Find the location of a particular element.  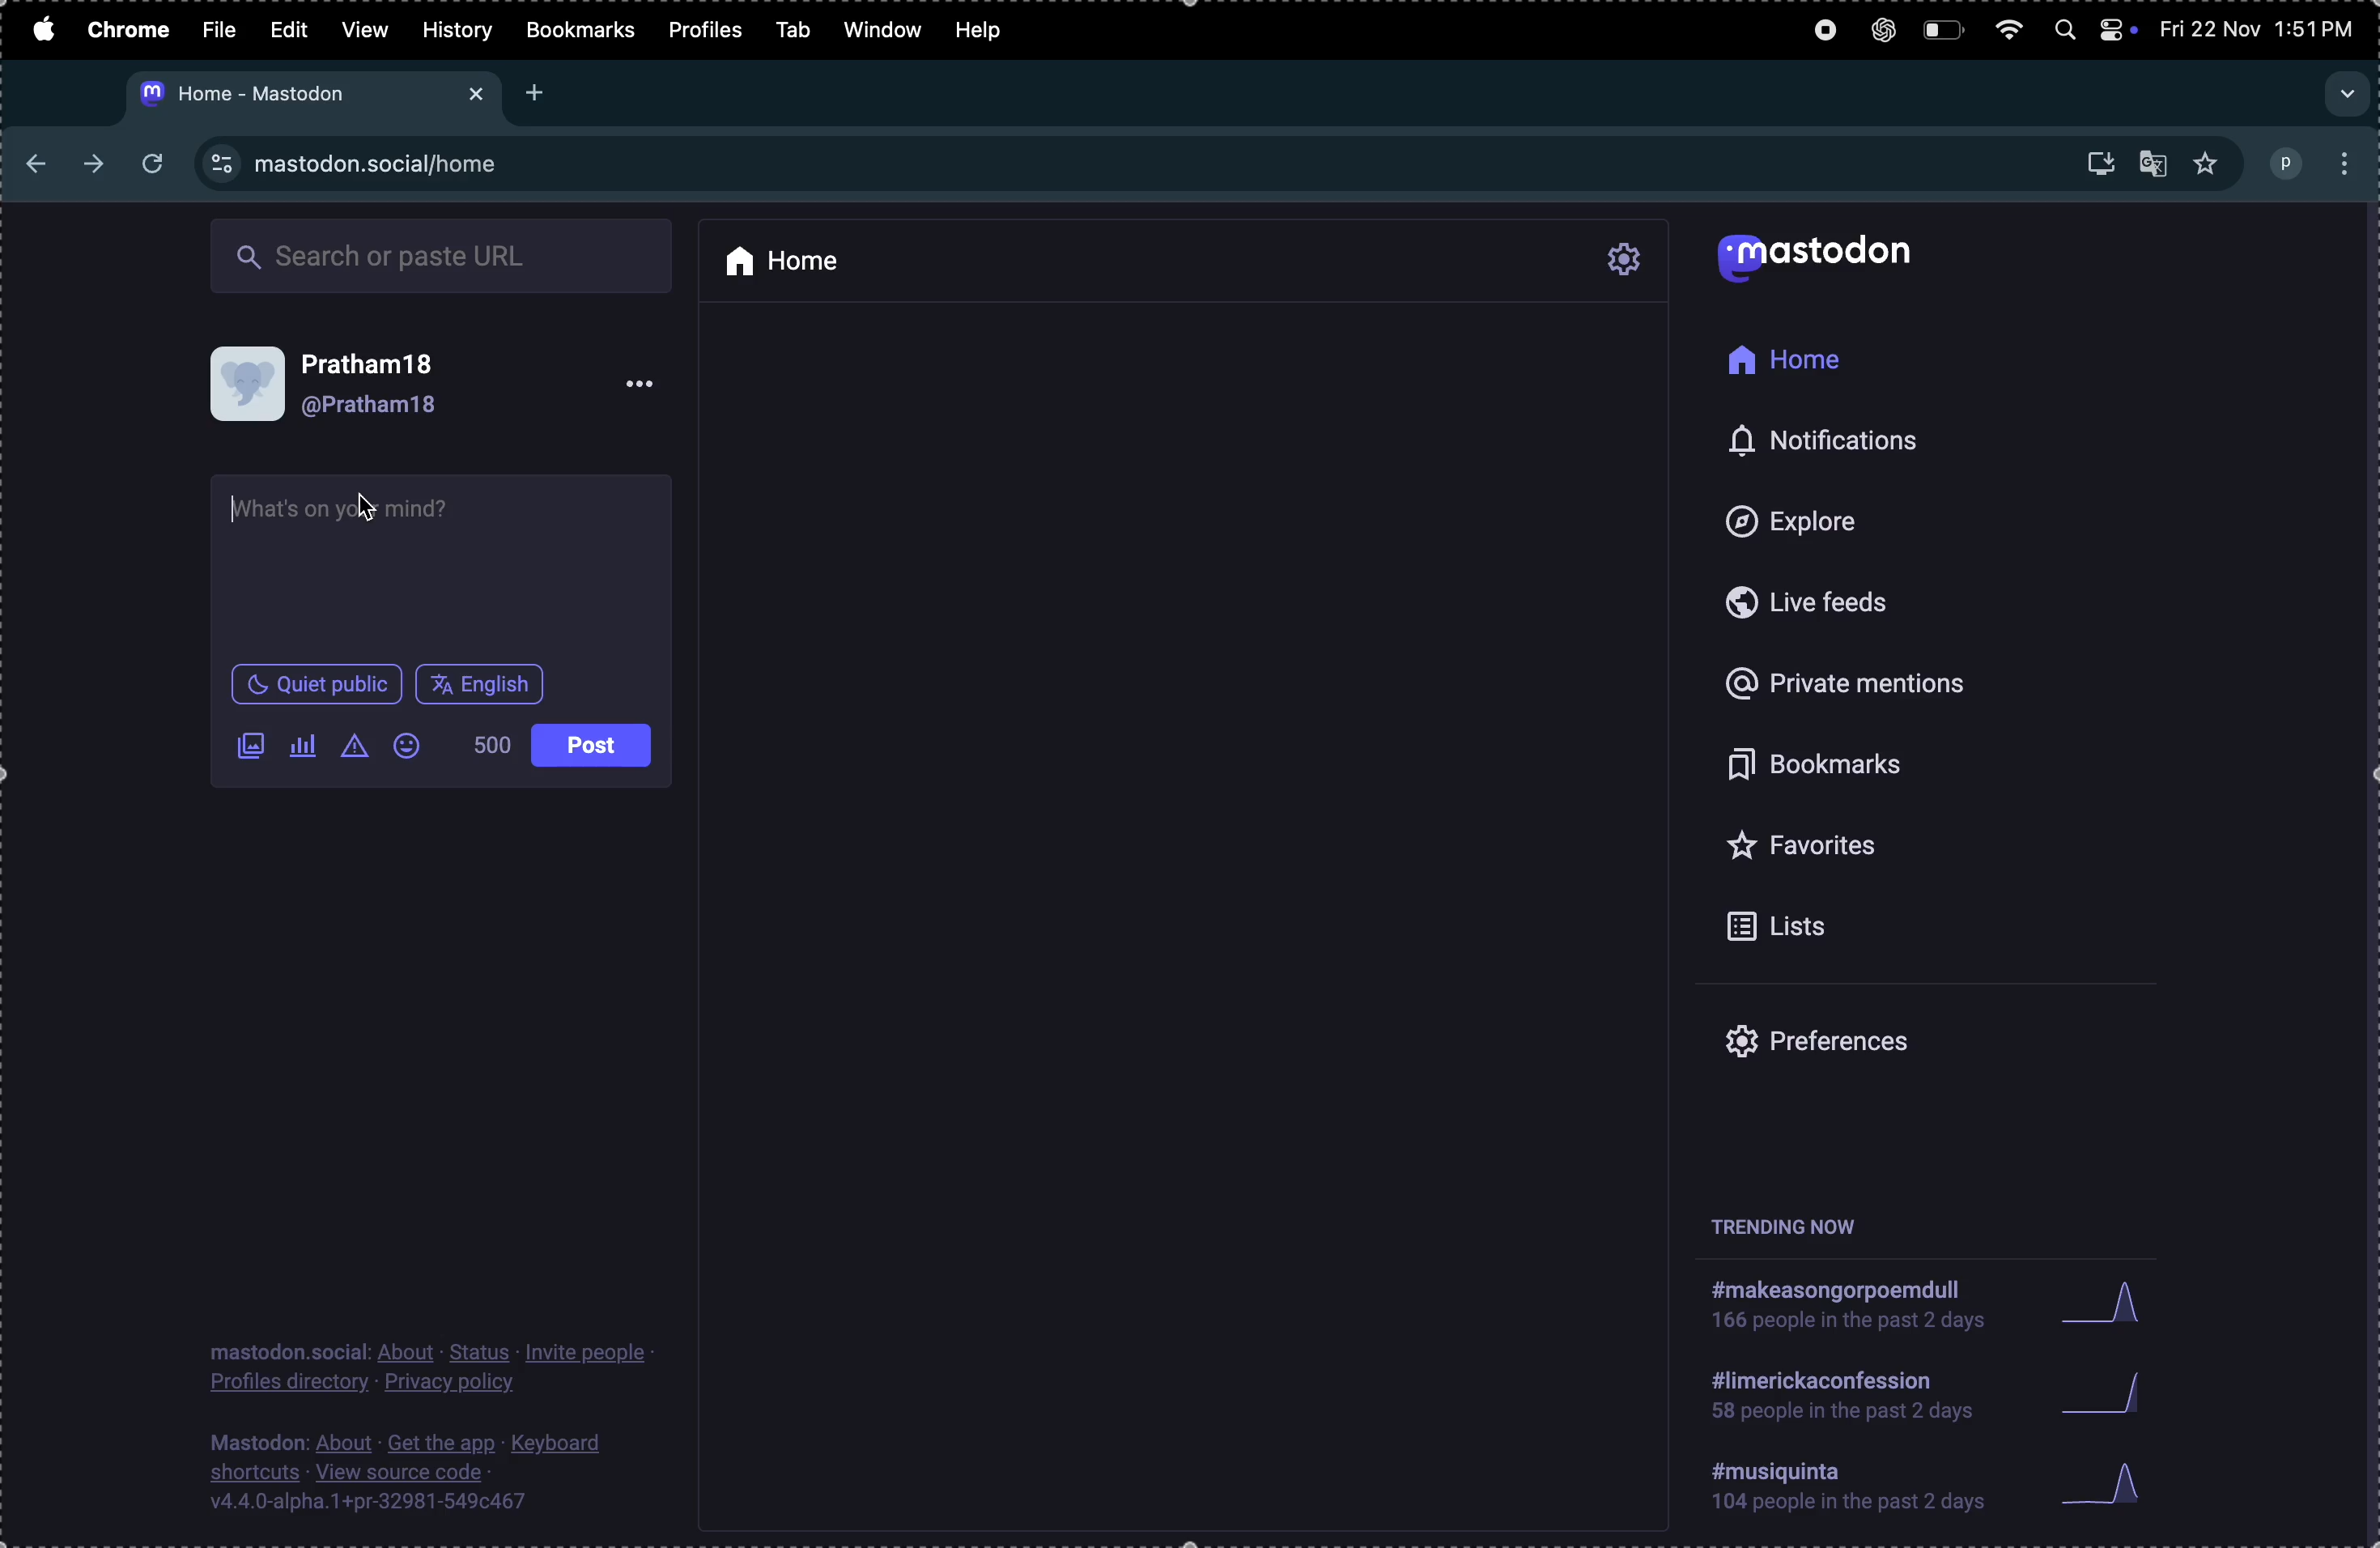

next is located at coordinates (98, 166).